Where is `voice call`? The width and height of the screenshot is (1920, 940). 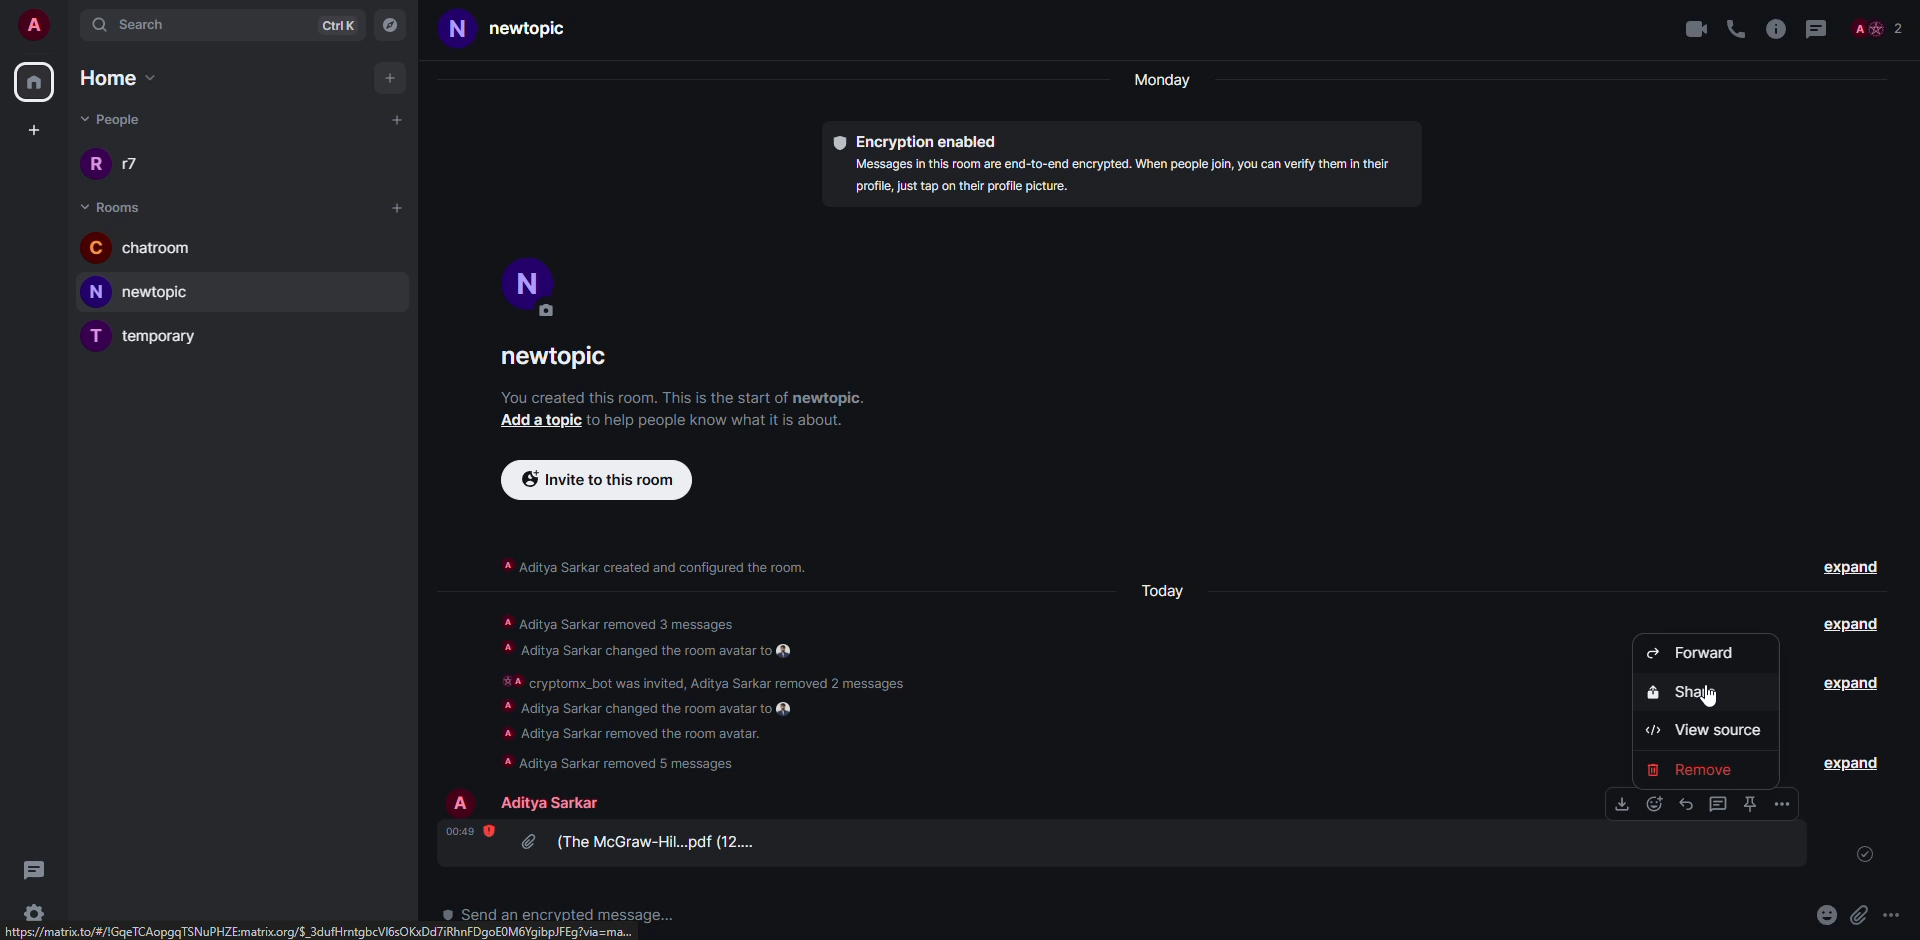
voice call is located at coordinates (1736, 28).